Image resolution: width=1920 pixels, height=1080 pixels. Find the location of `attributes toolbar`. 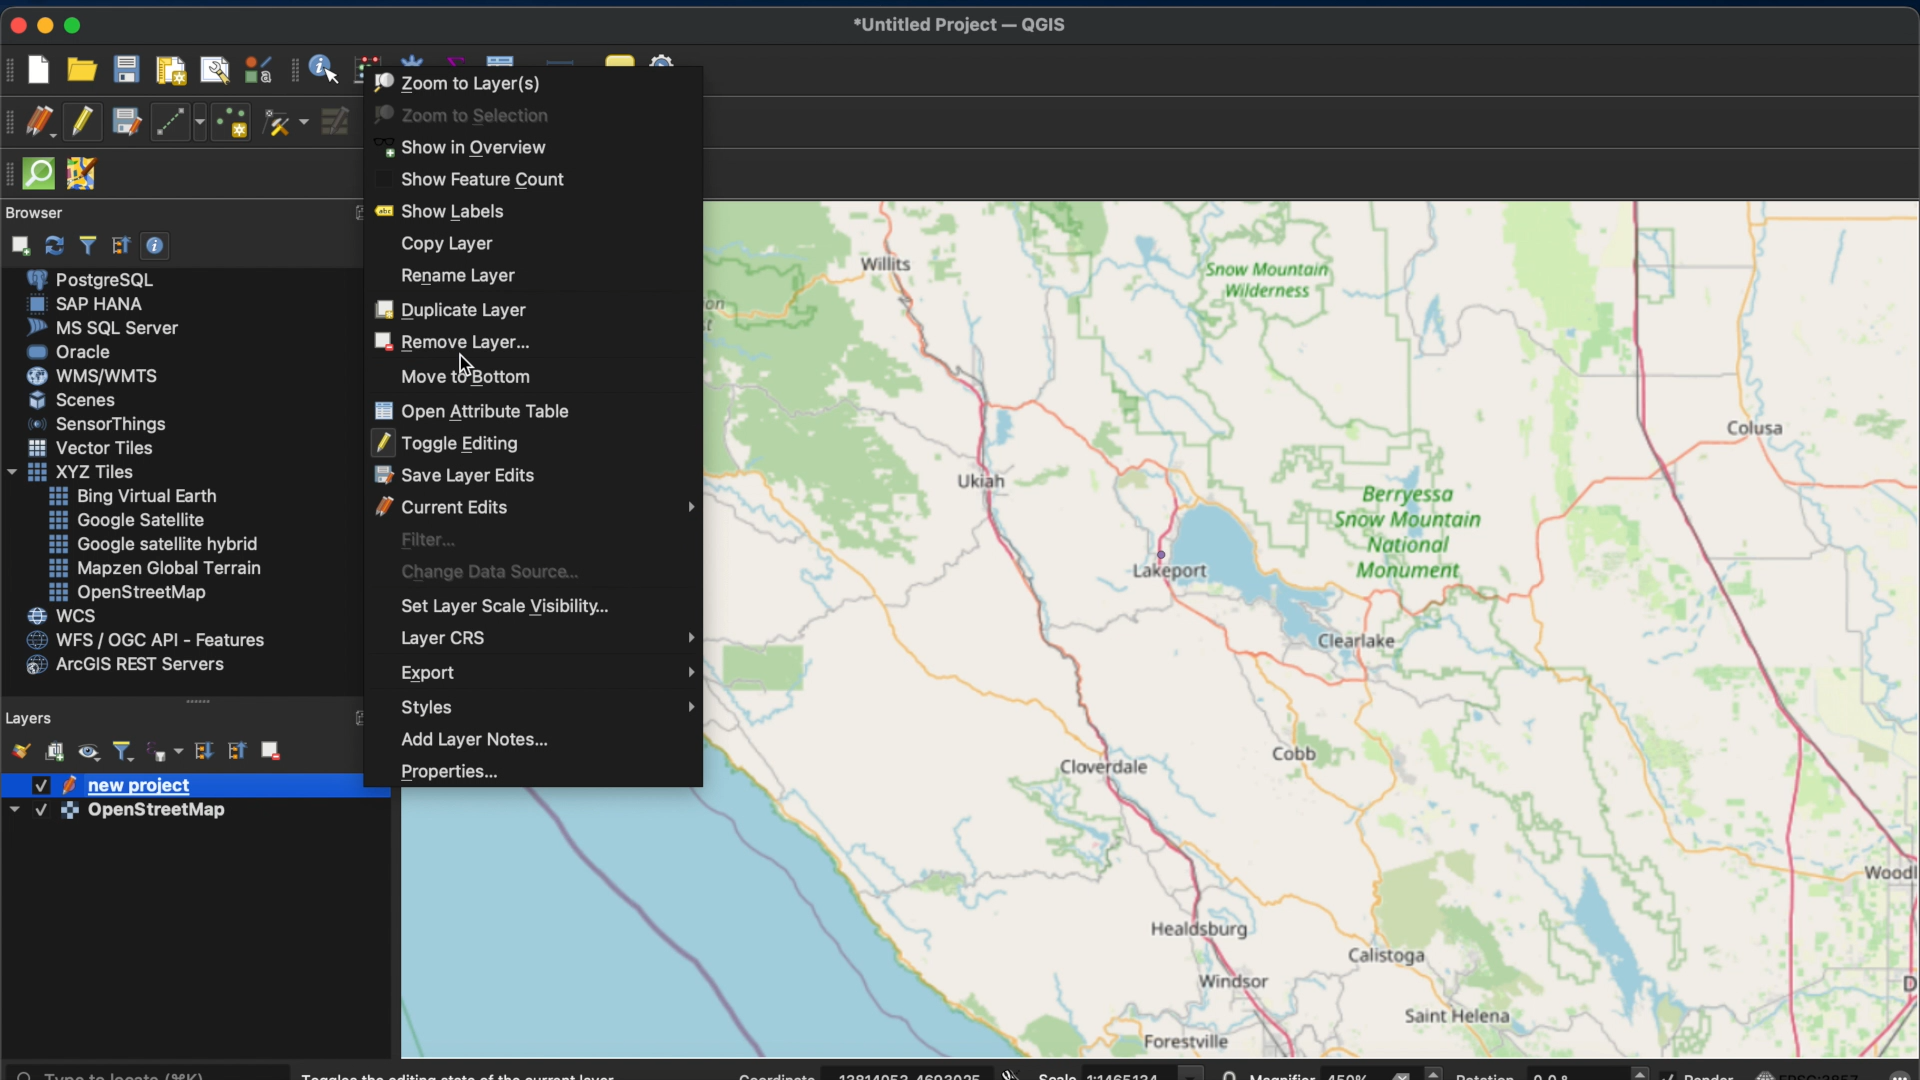

attributes toolbar is located at coordinates (296, 71).